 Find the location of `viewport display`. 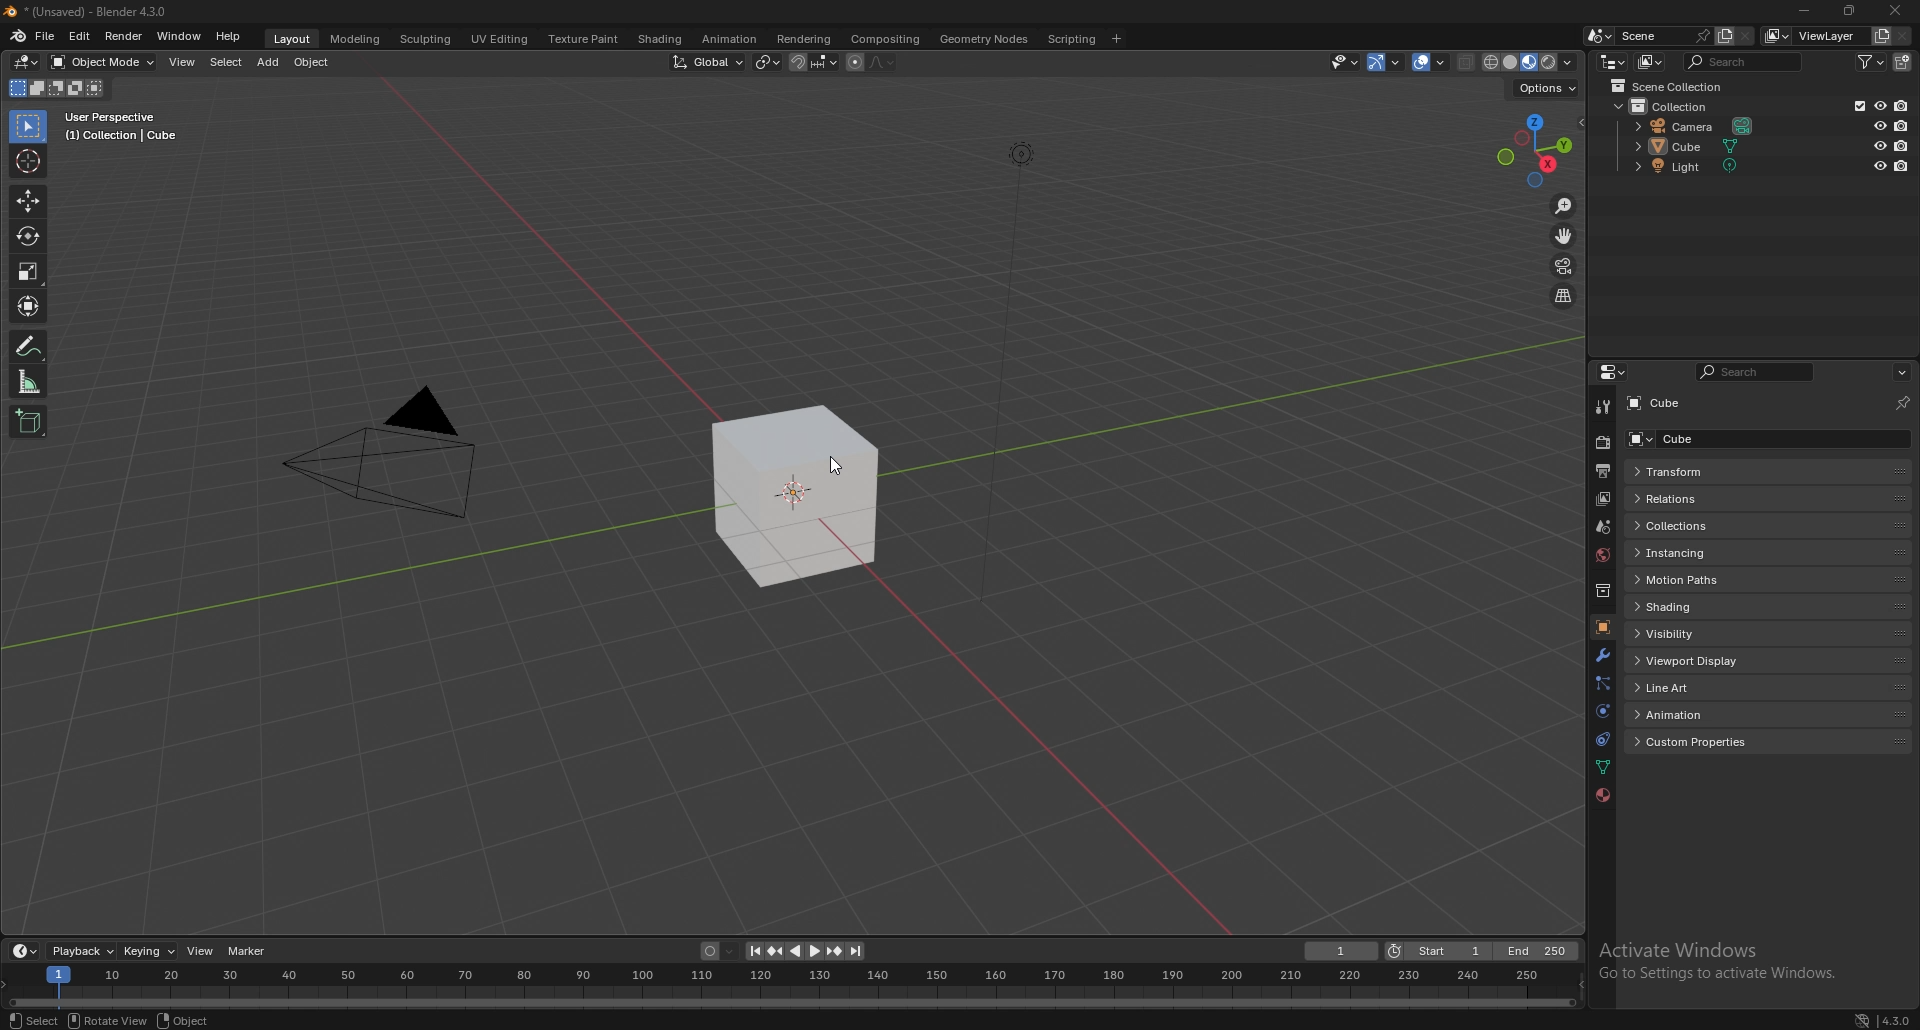

viewport display is located at coordinates (1695, 659).